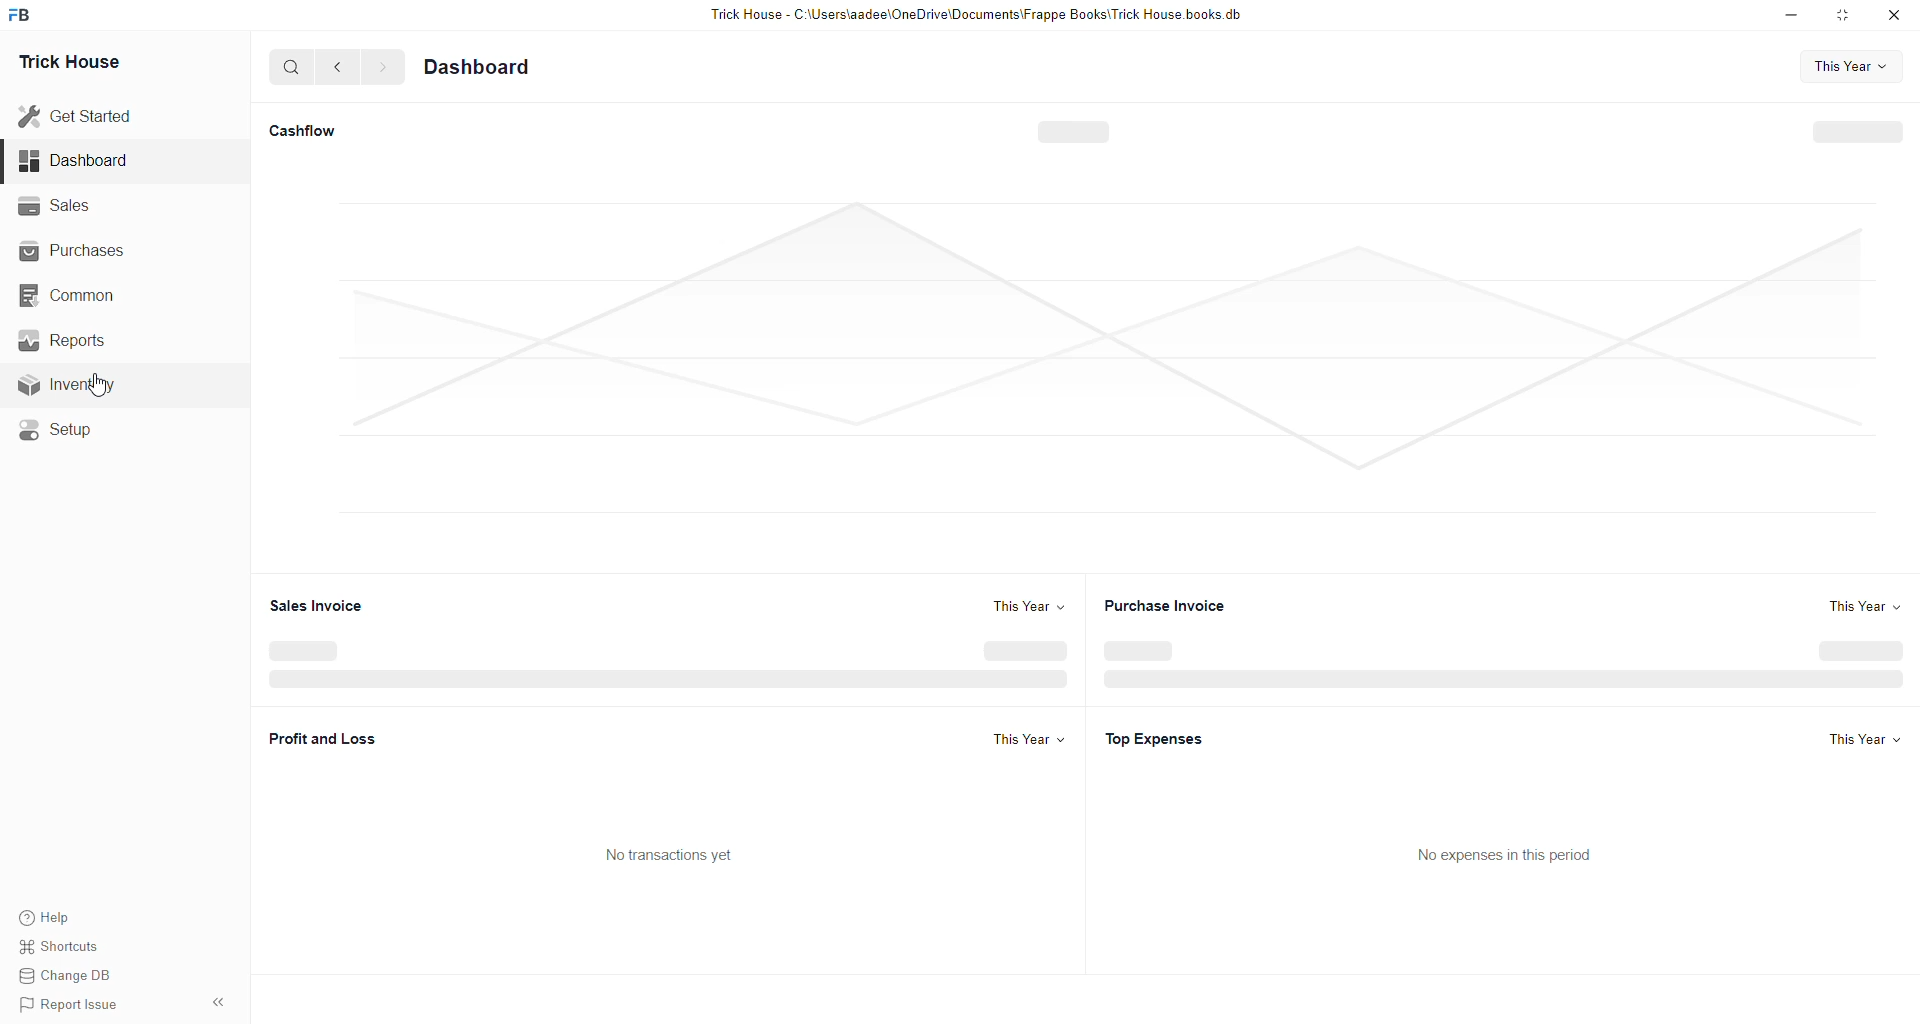 The image size is (1920, 1024). I want to click on Chart, so click(1083, 370).